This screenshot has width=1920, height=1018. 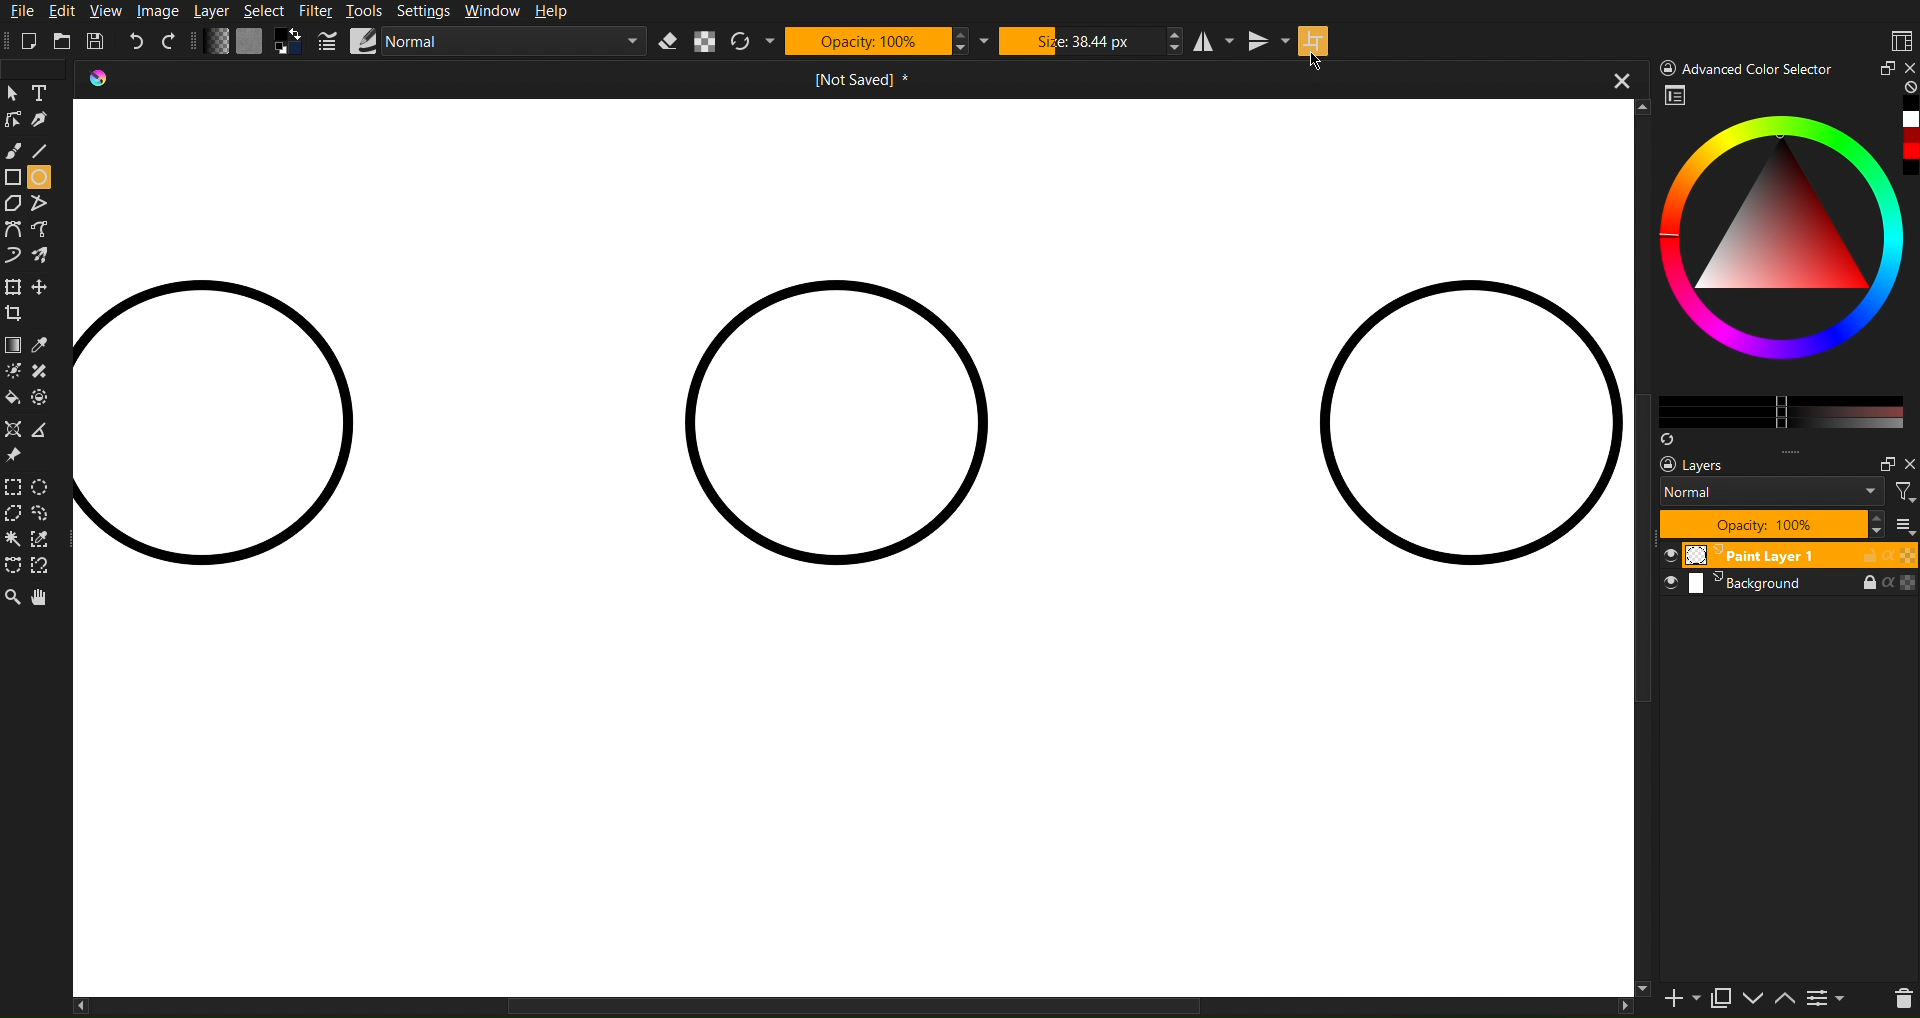 I want to click on Select, so click(x=264, y=10).